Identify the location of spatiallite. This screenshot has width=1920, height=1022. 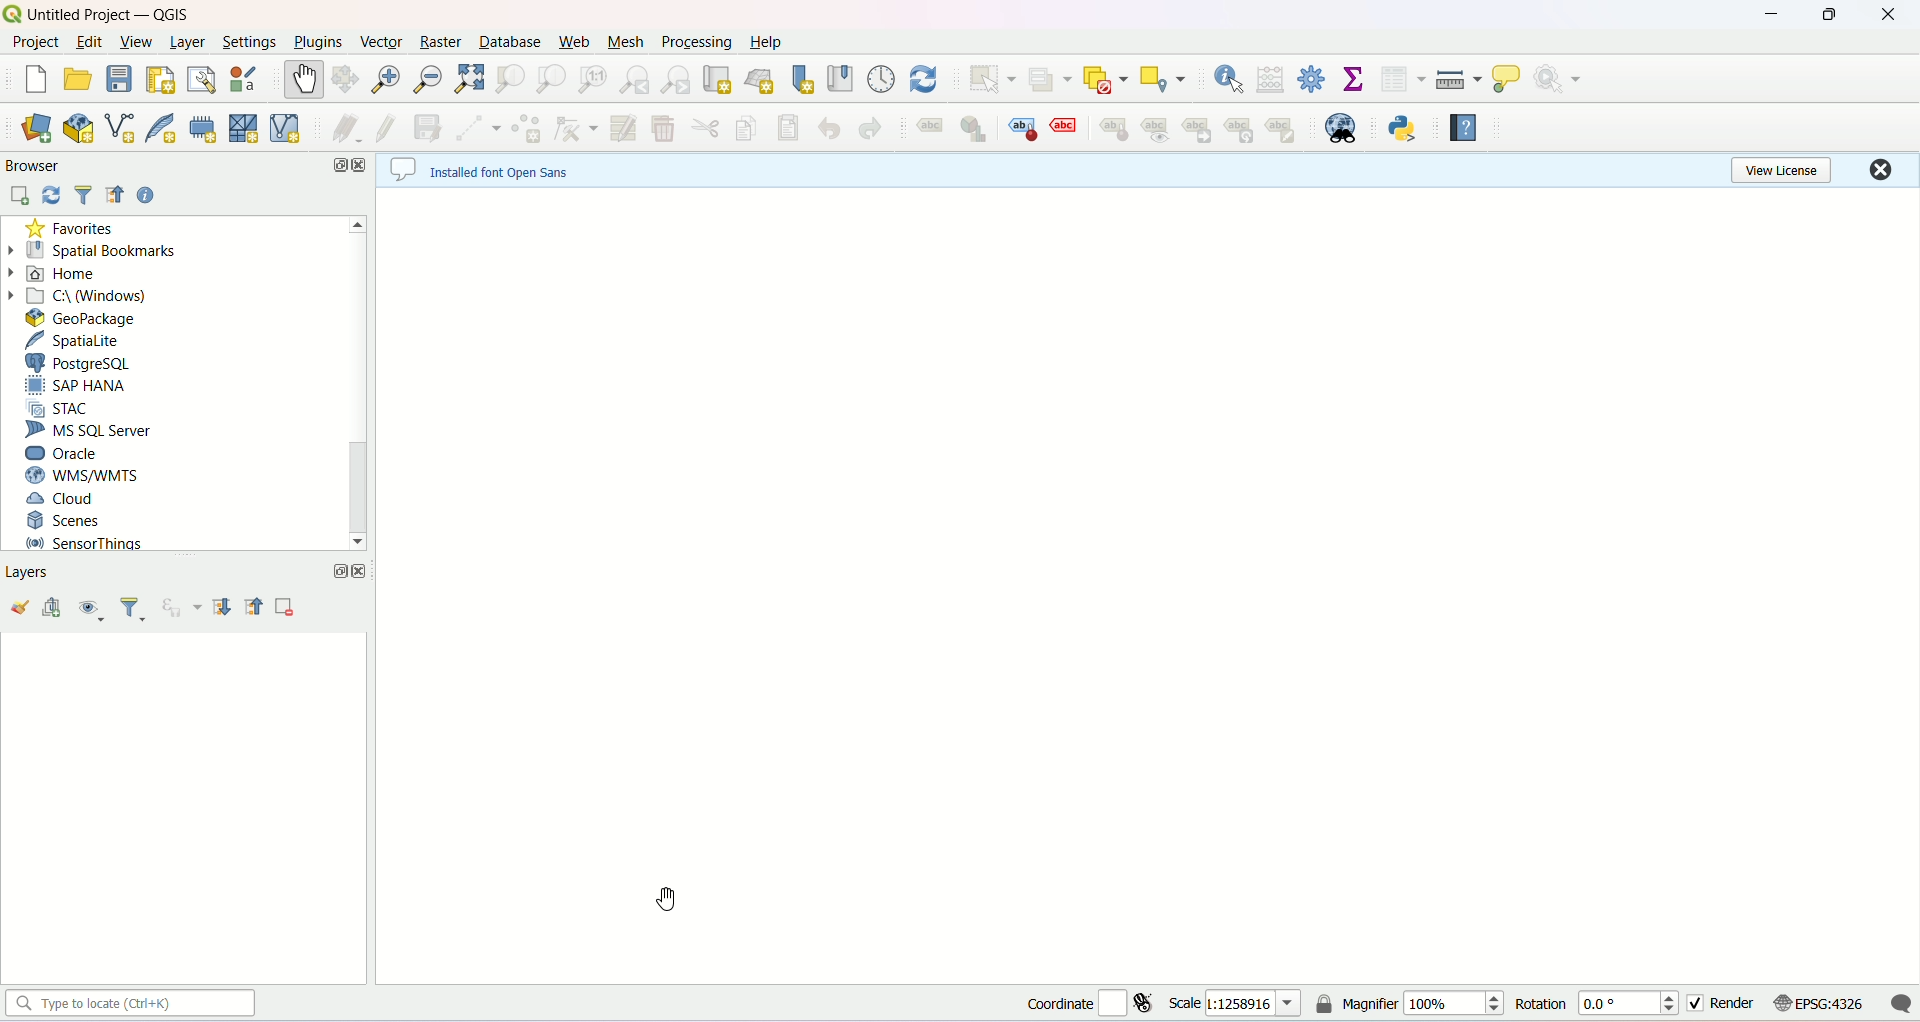
(77, 340).